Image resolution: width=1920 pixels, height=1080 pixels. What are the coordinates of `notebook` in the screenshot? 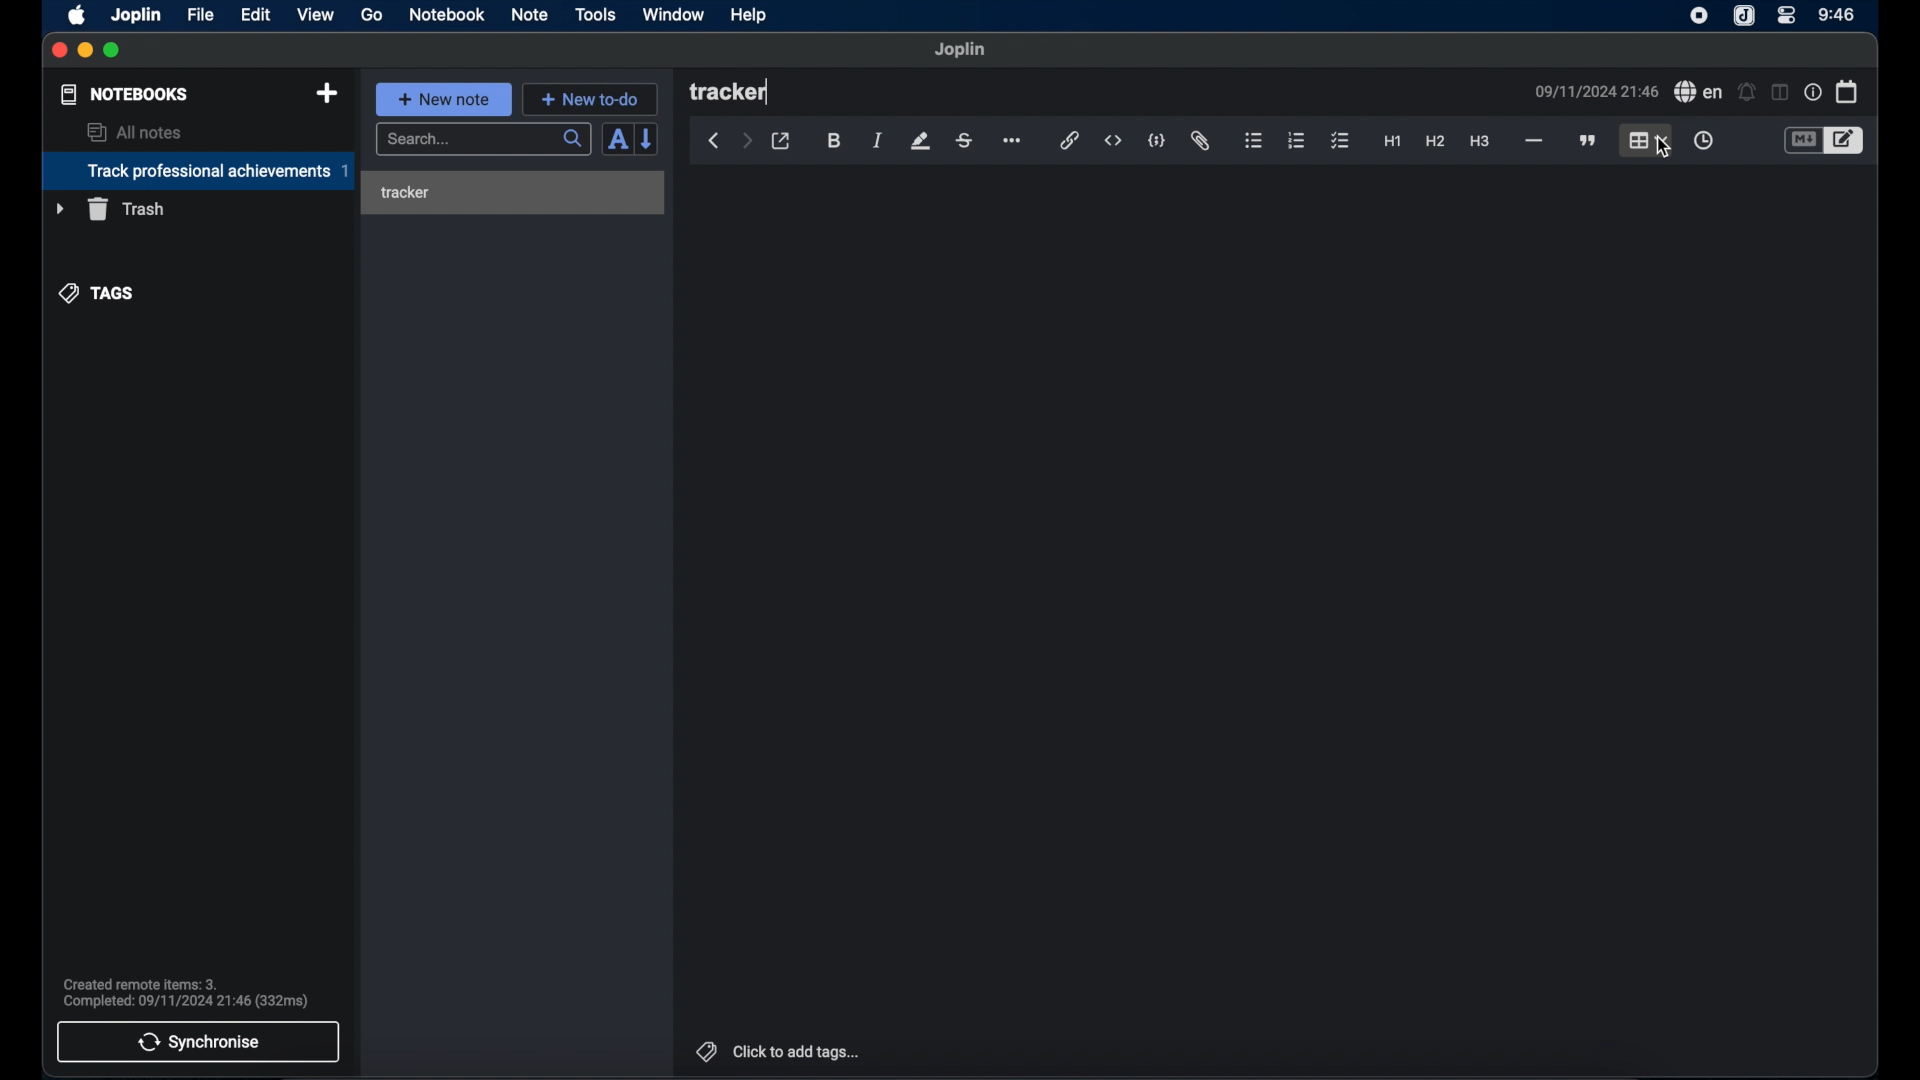 It's located at (447, 15).